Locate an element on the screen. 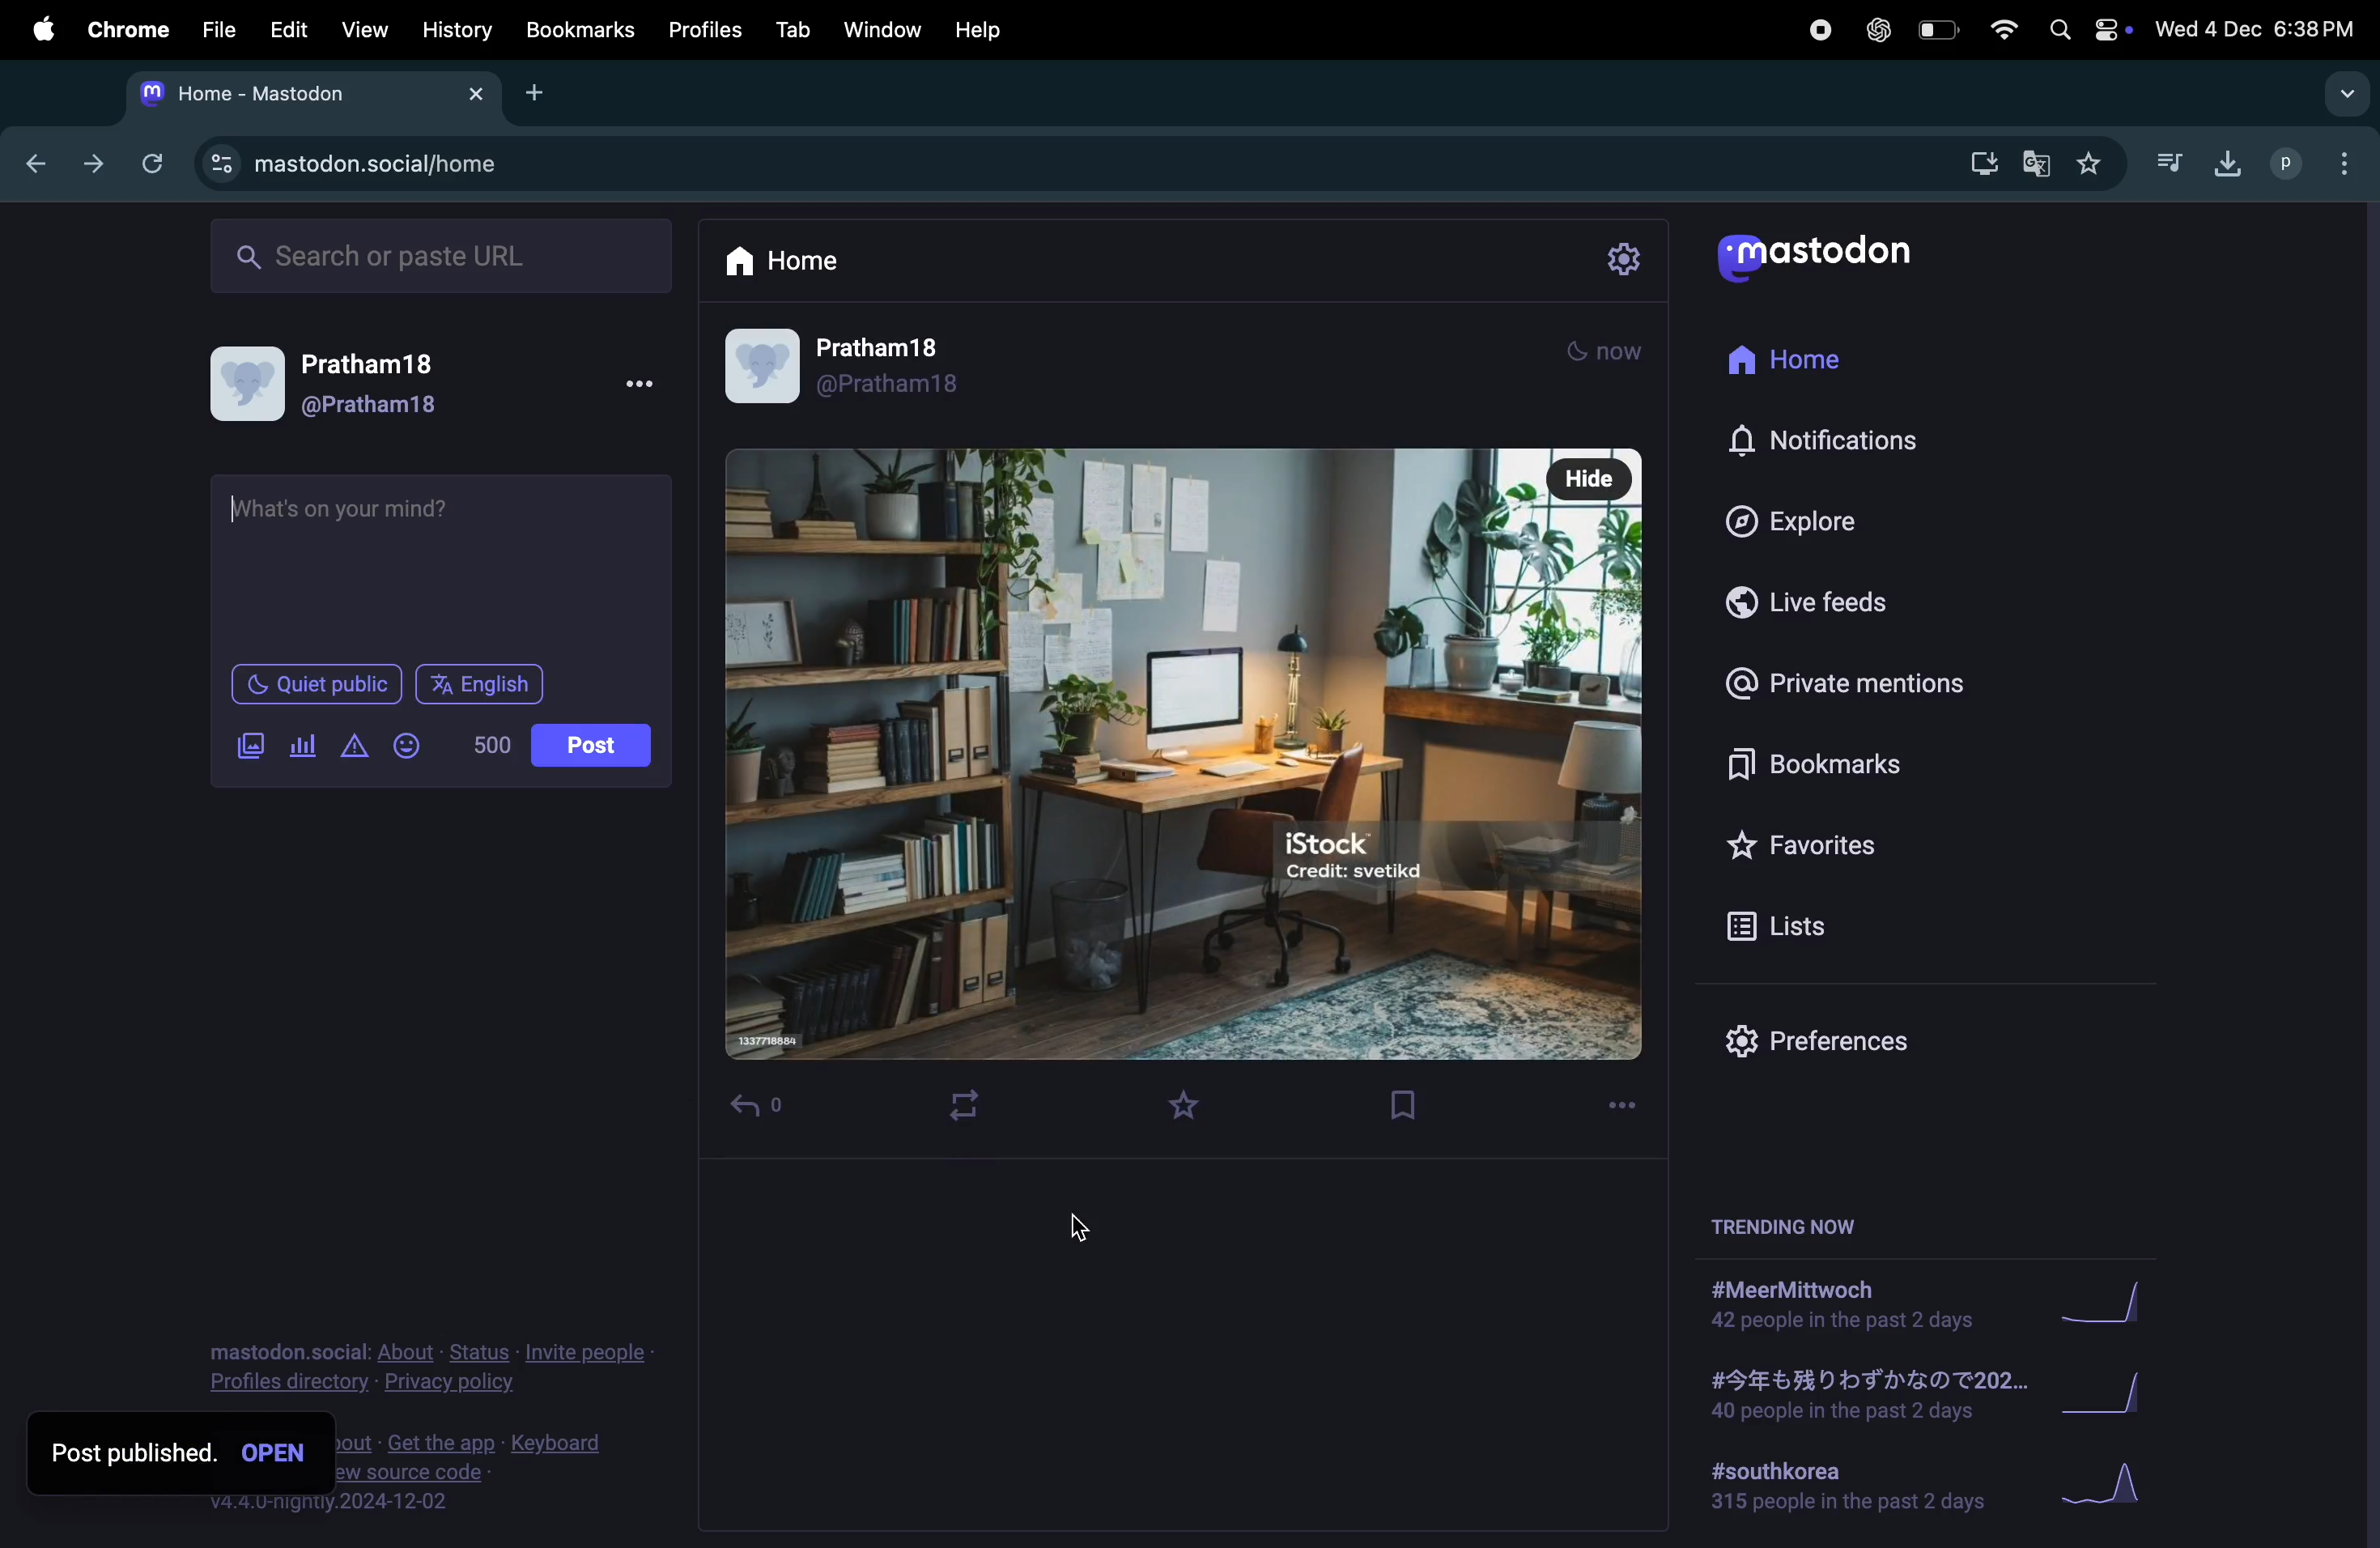  Graph is located at coordinates (2114, 1299).